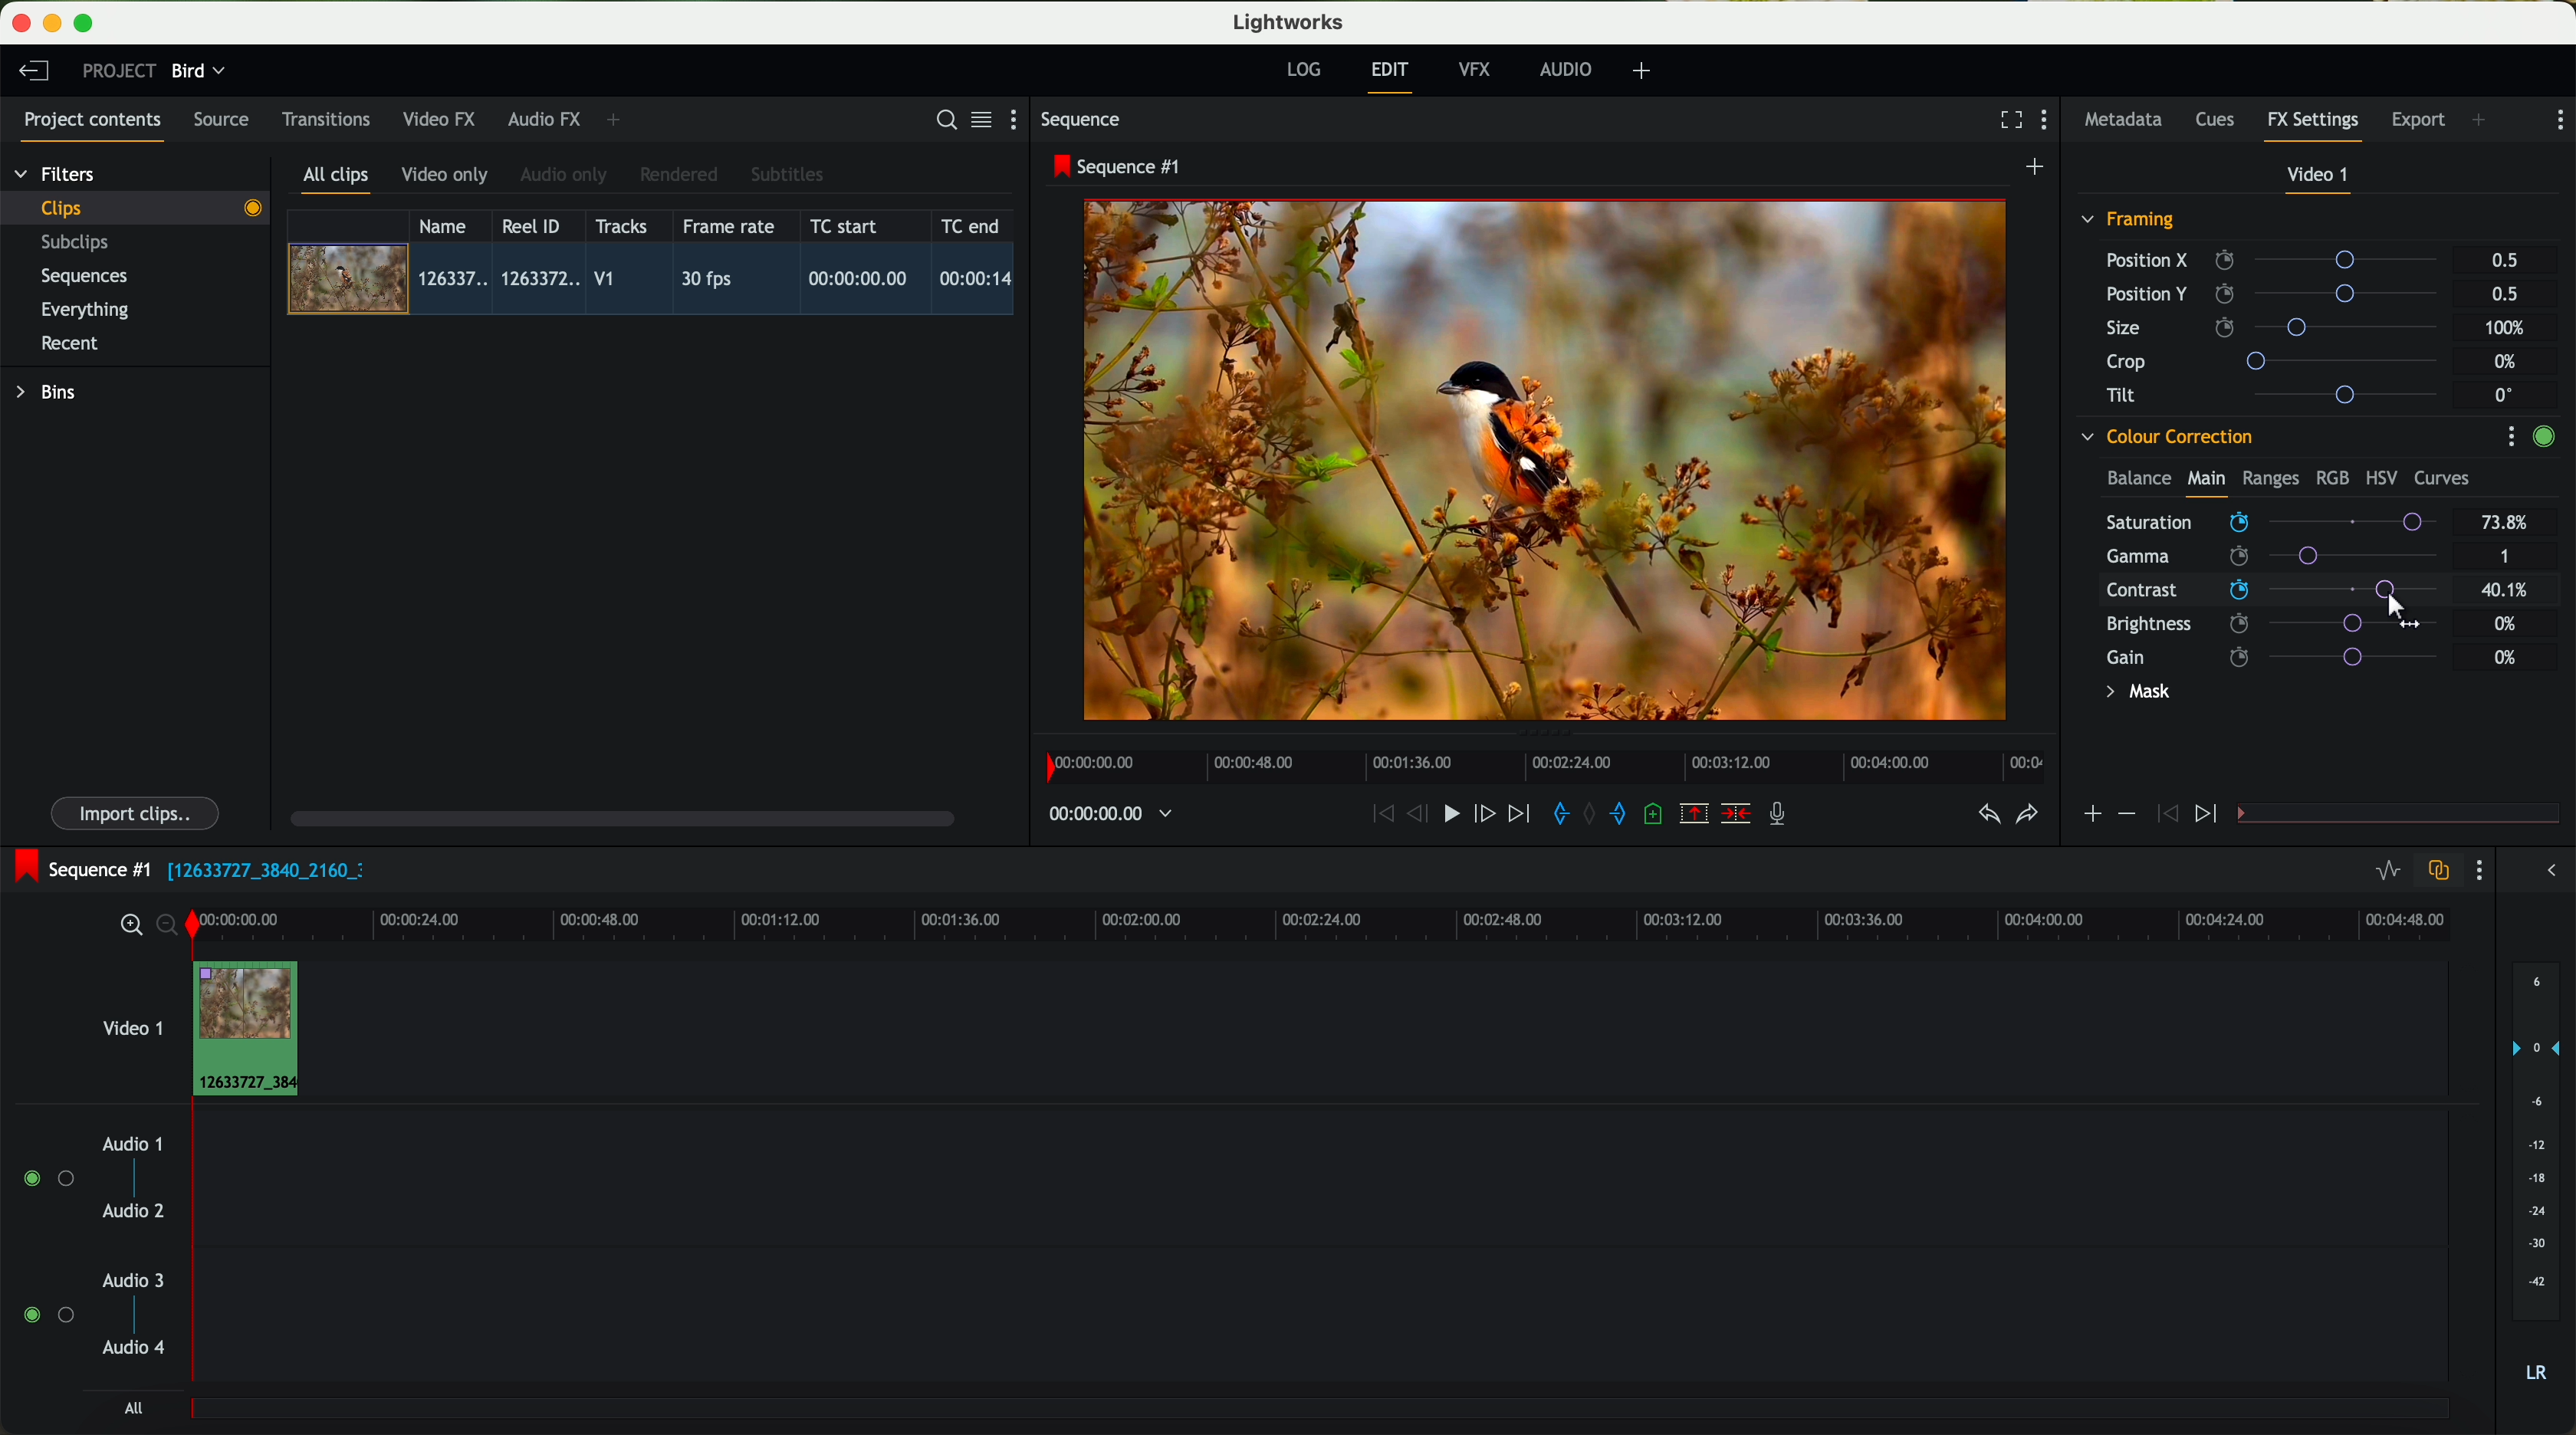 The image size is (2576, 1435). Describe the element at coordinates (2543, 439) in the screenshot. I see `enable` at that location.